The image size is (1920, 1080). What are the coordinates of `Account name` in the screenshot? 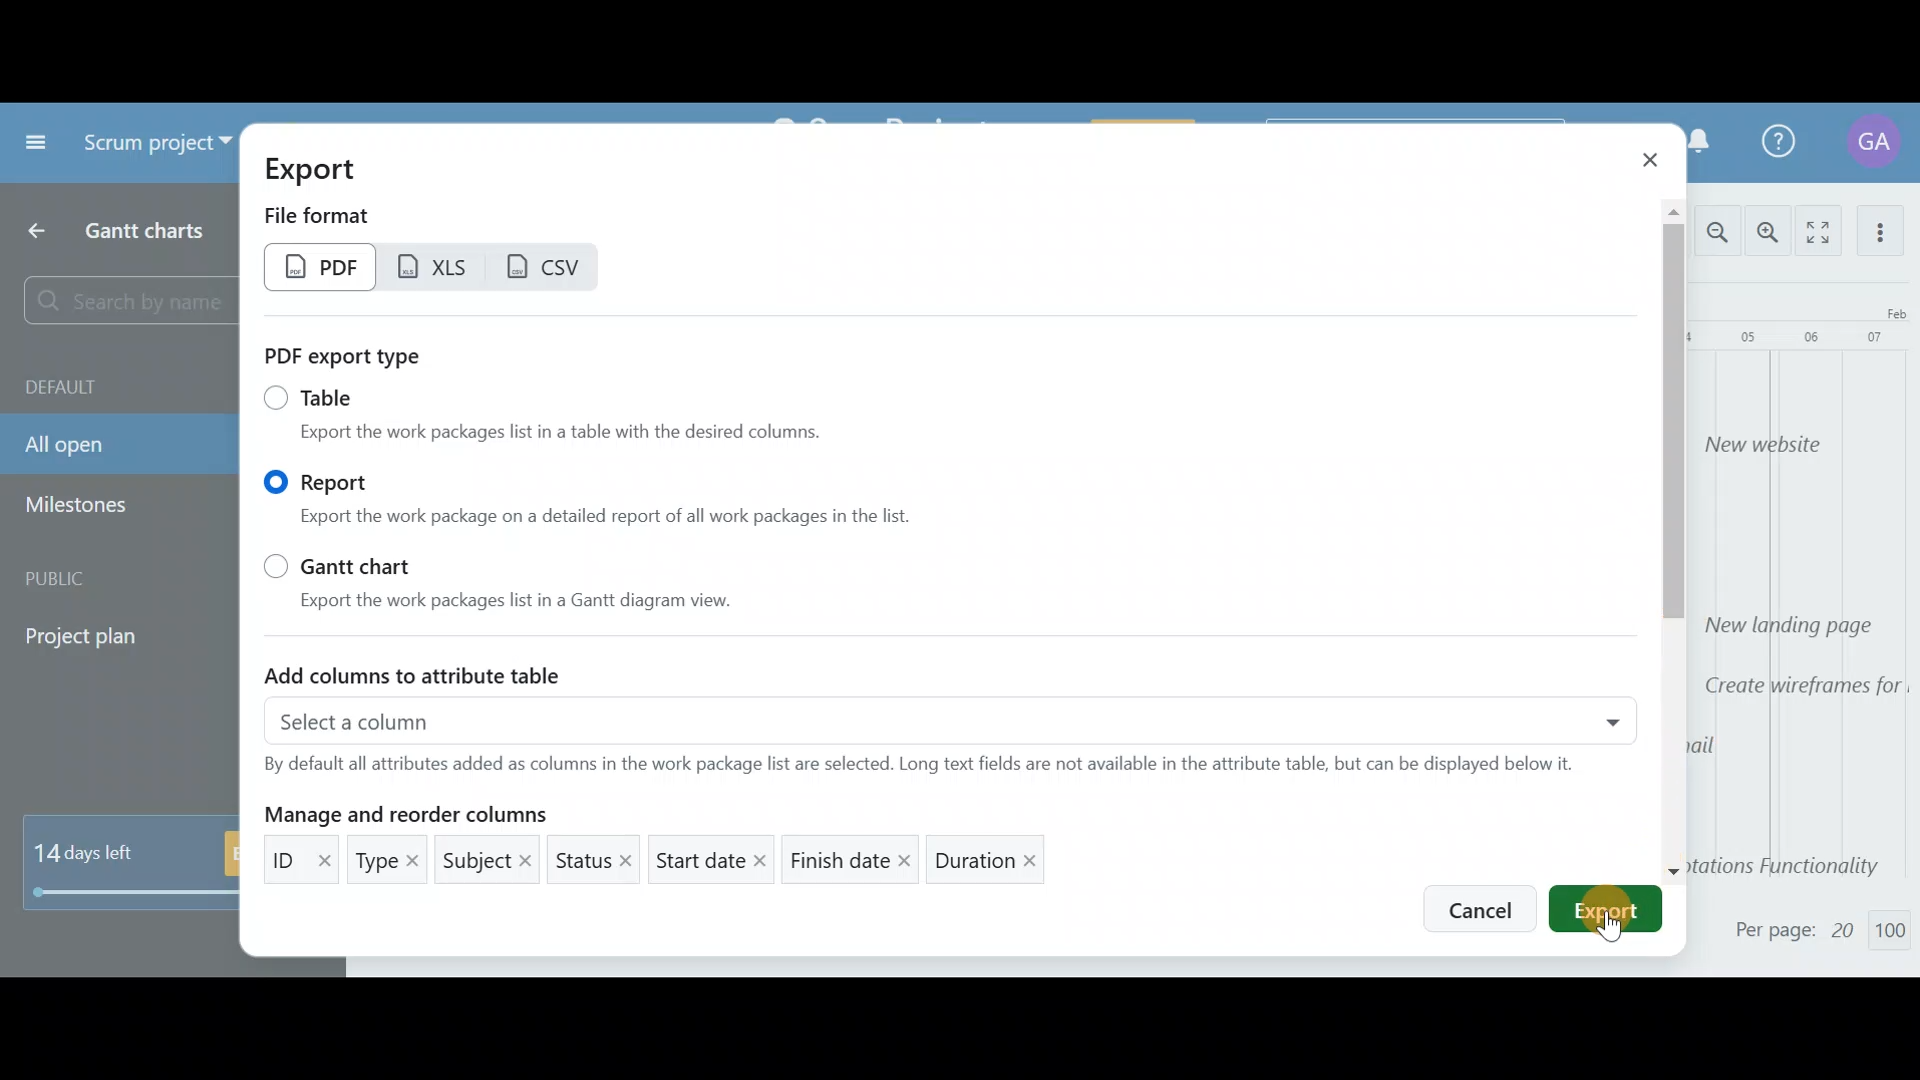 It's located at (1876, 146).